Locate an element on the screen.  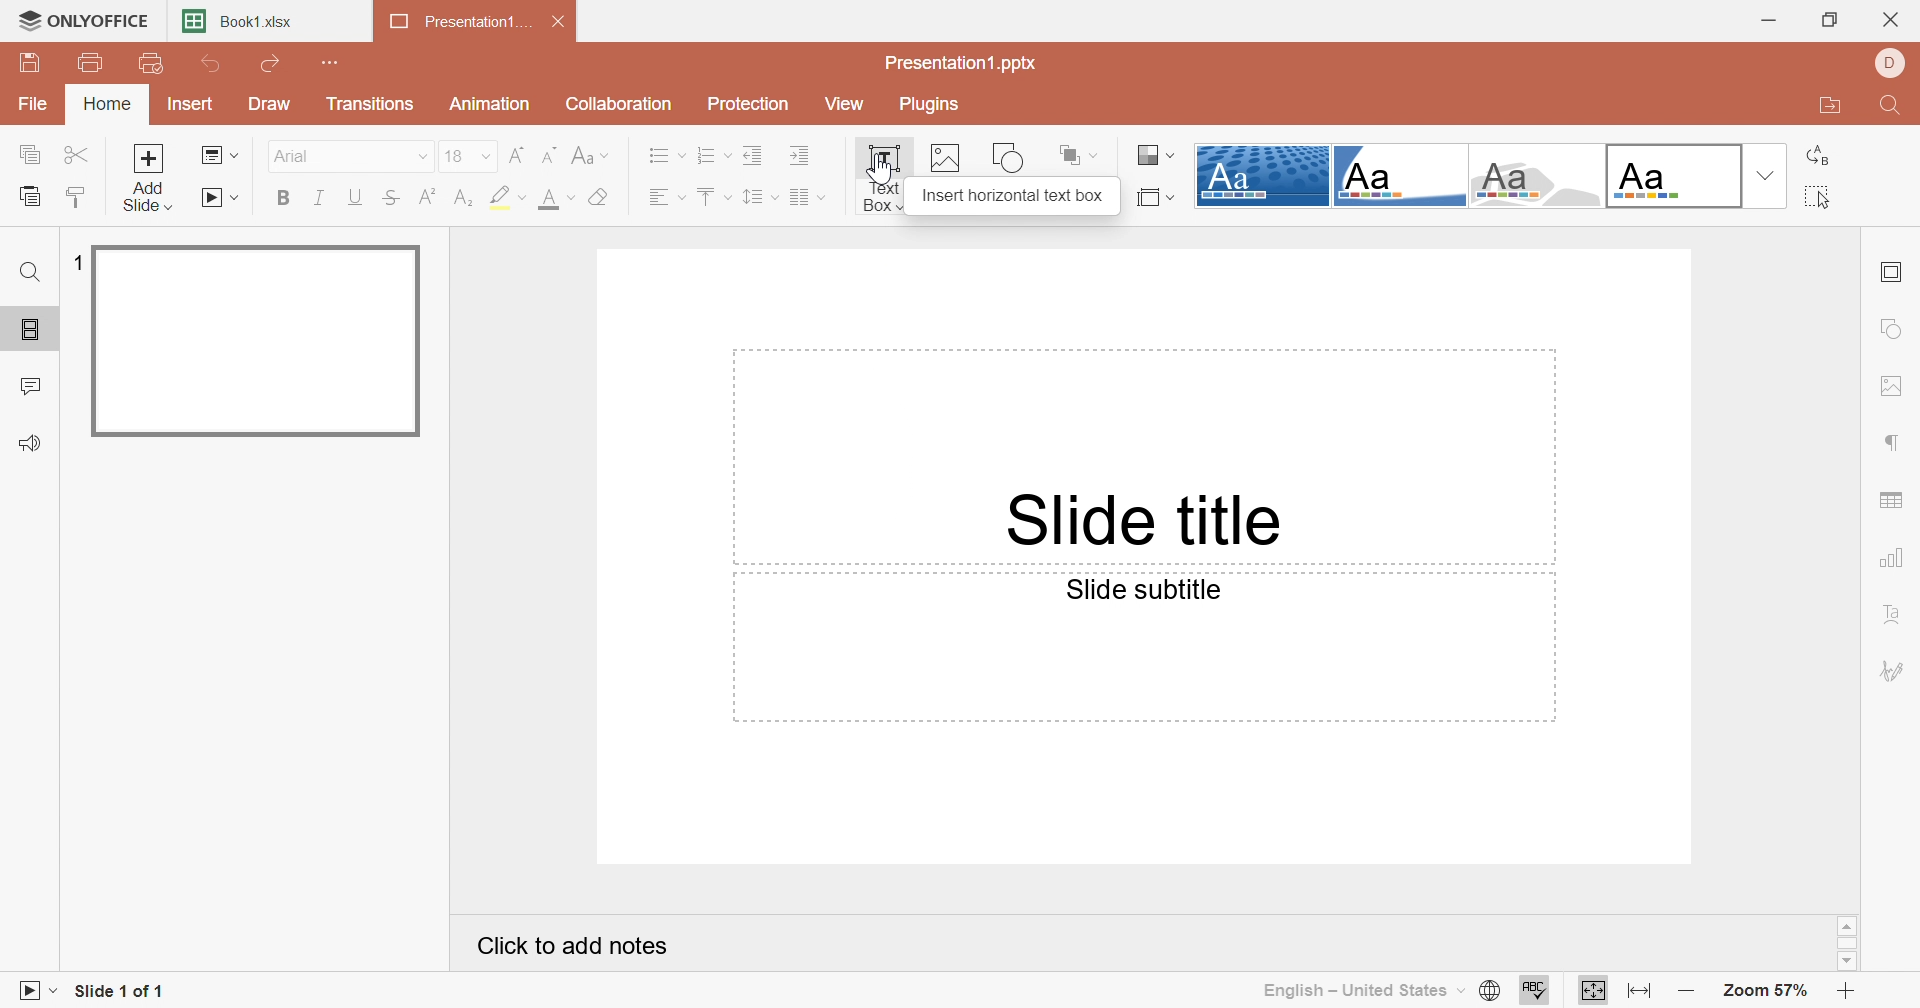
Bullets is located at coordinates (665, 157).